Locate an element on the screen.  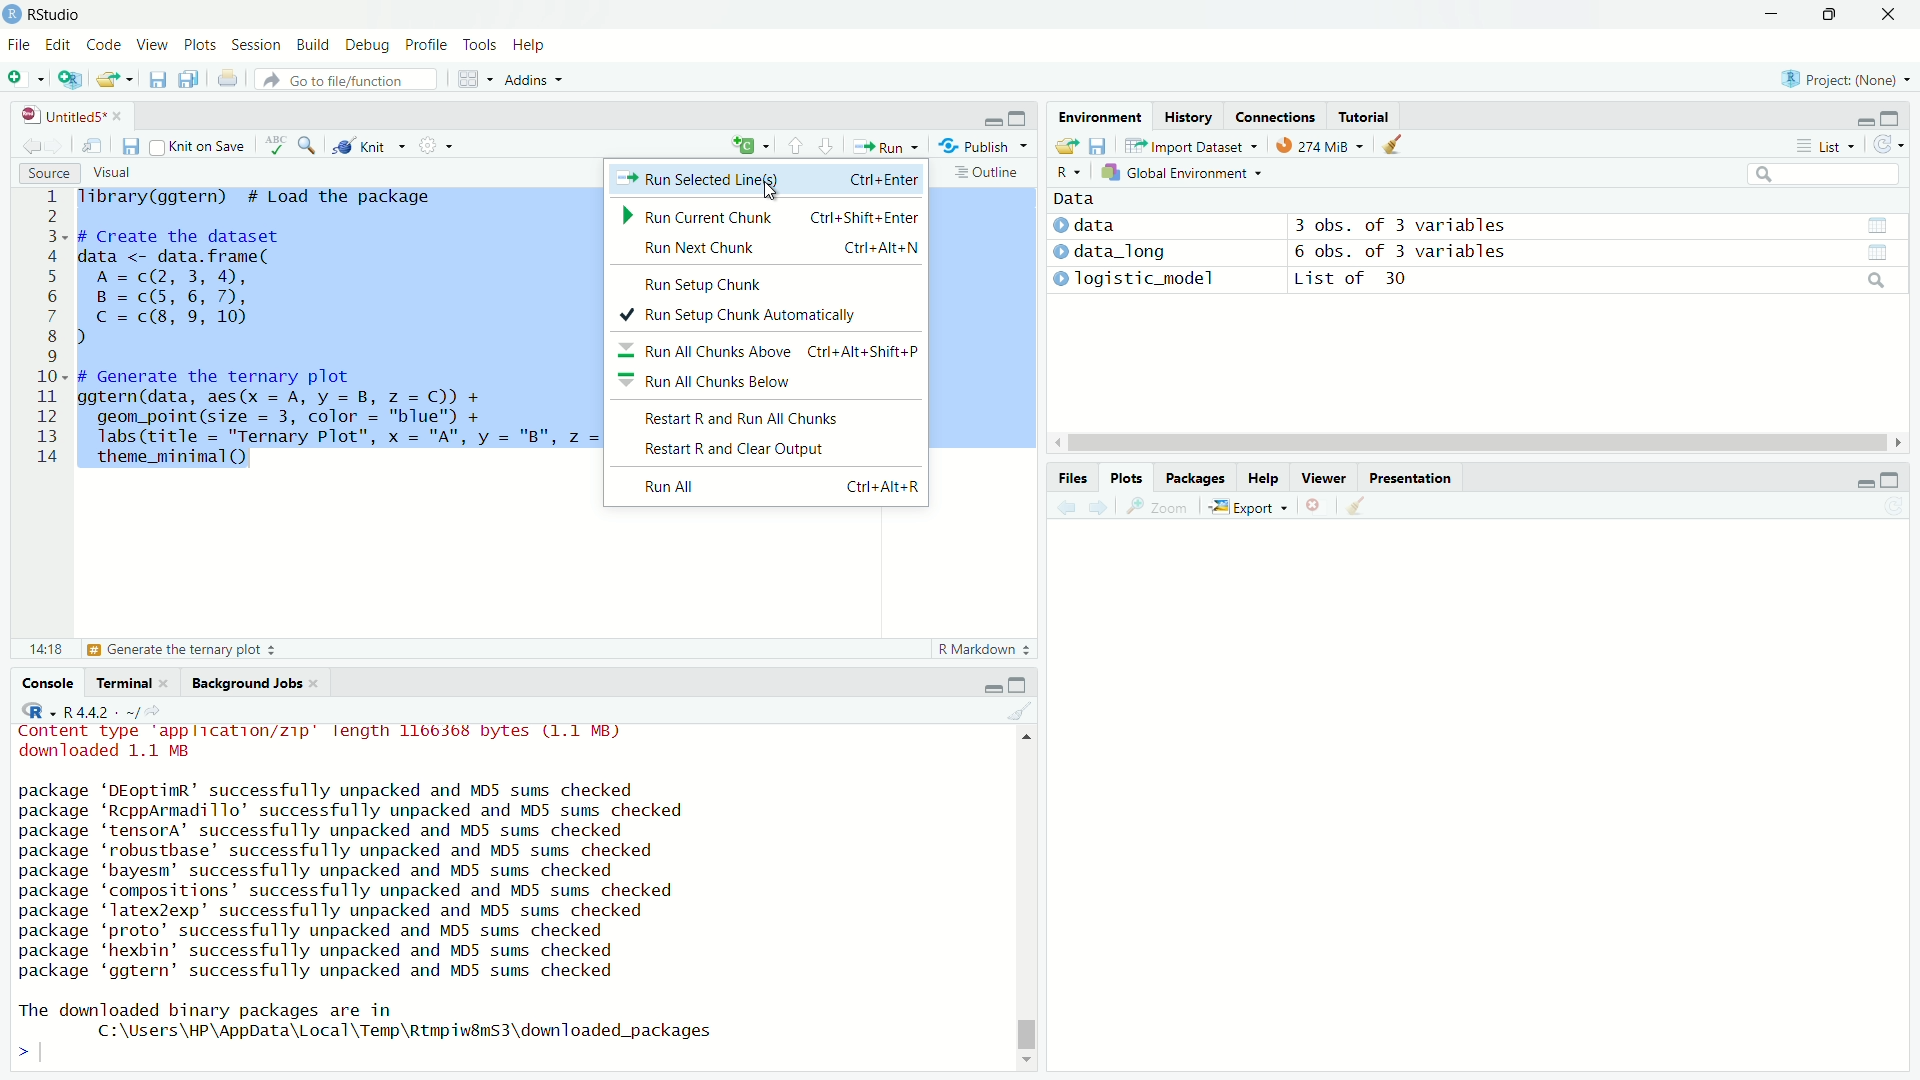
Debug is located at coordinates (363, 46).